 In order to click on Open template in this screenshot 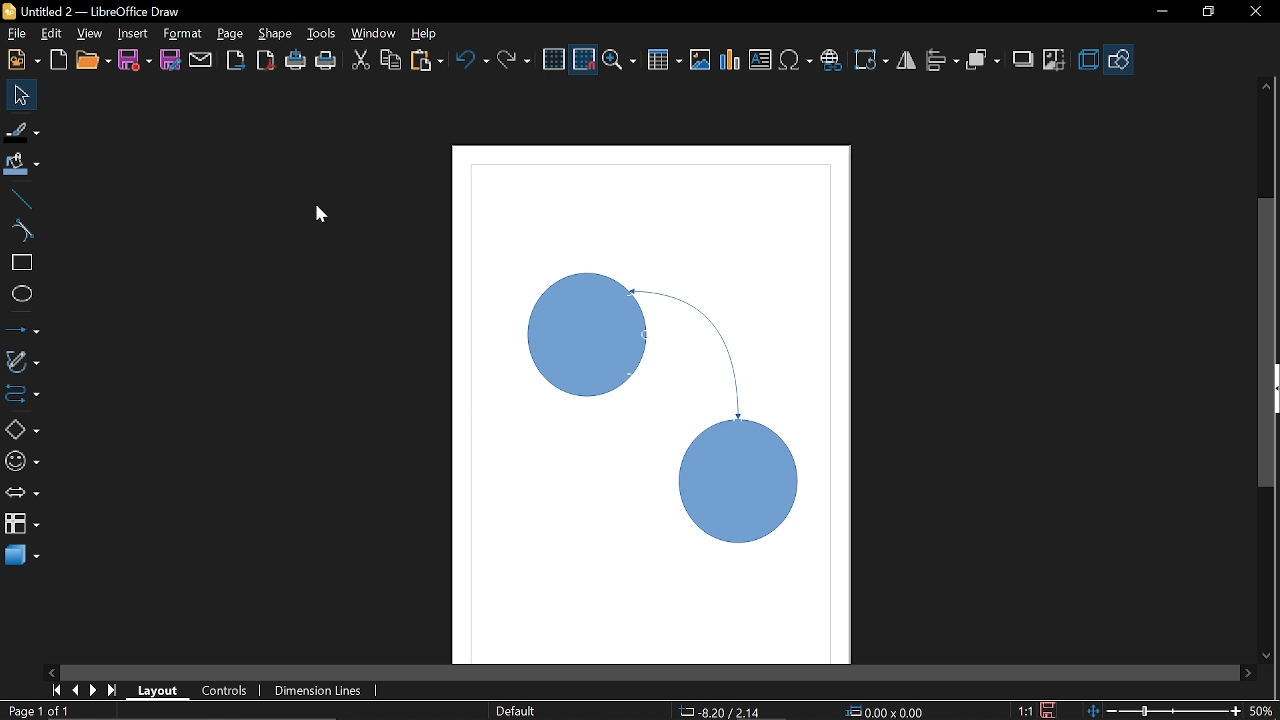, I will do `click(58, 60)`.